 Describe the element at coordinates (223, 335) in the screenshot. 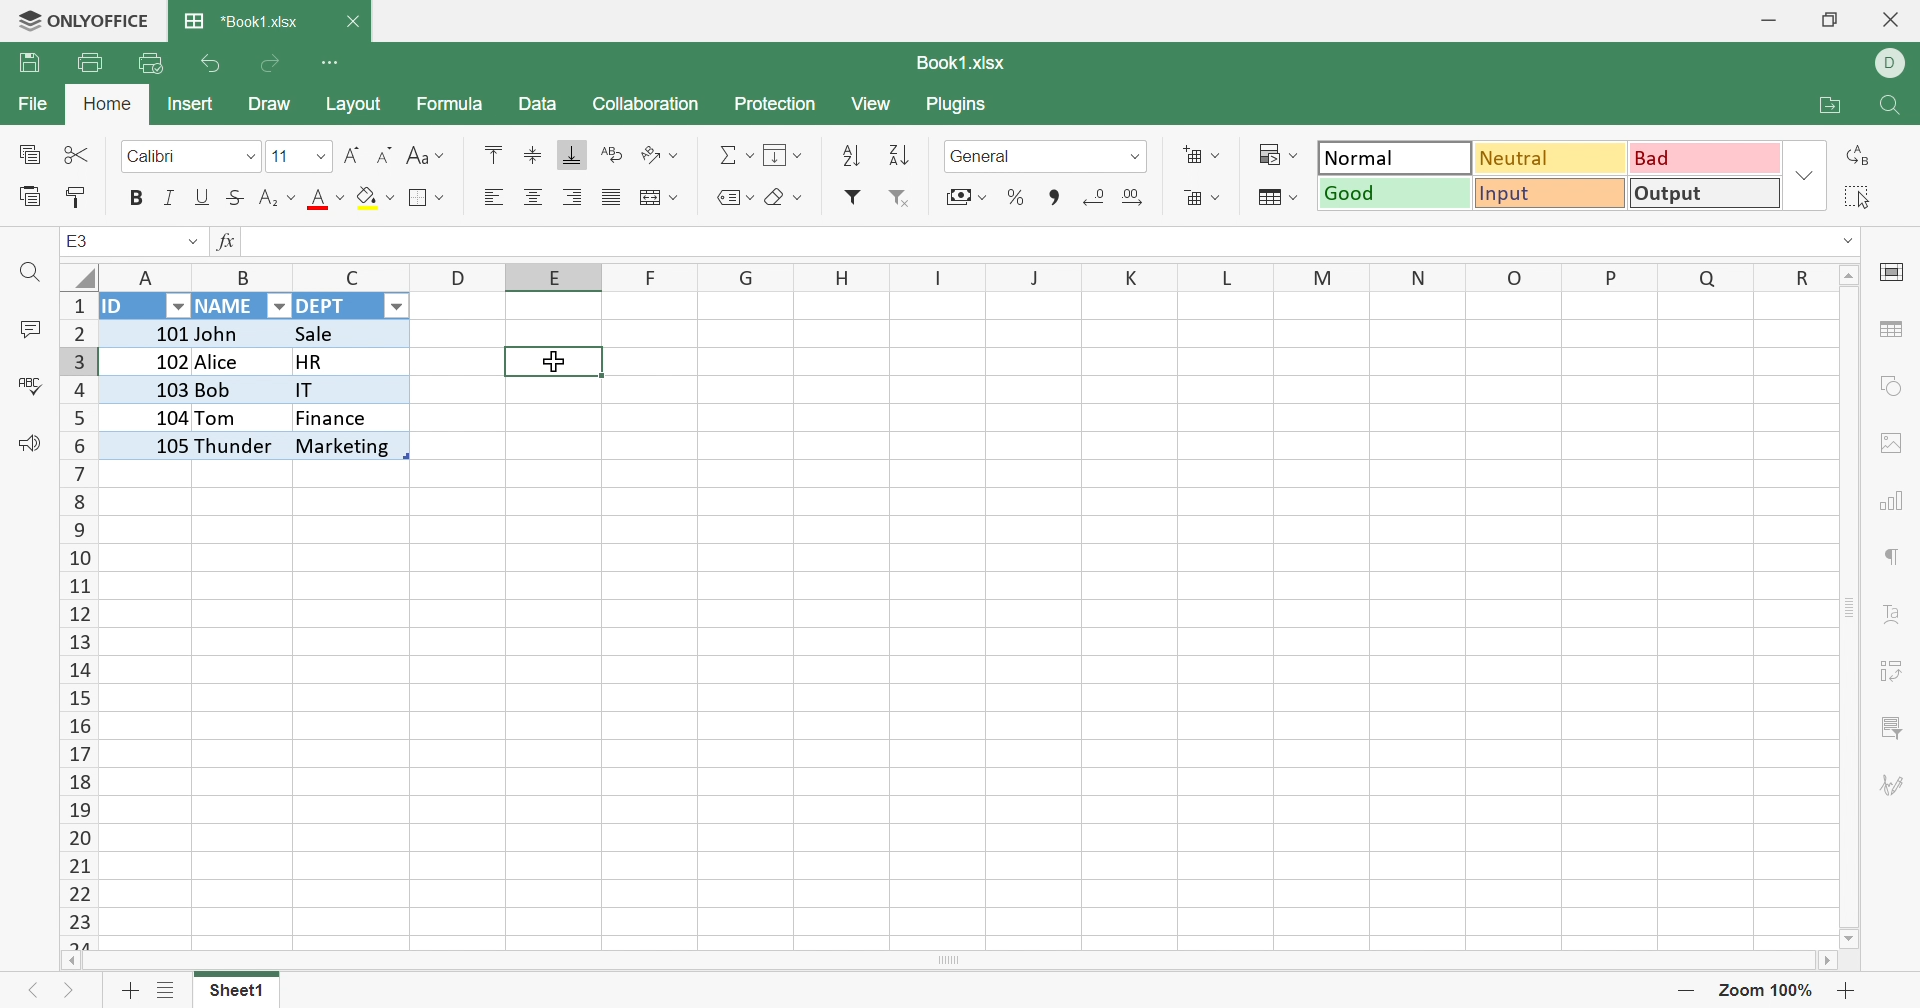

I see `John` at that location.